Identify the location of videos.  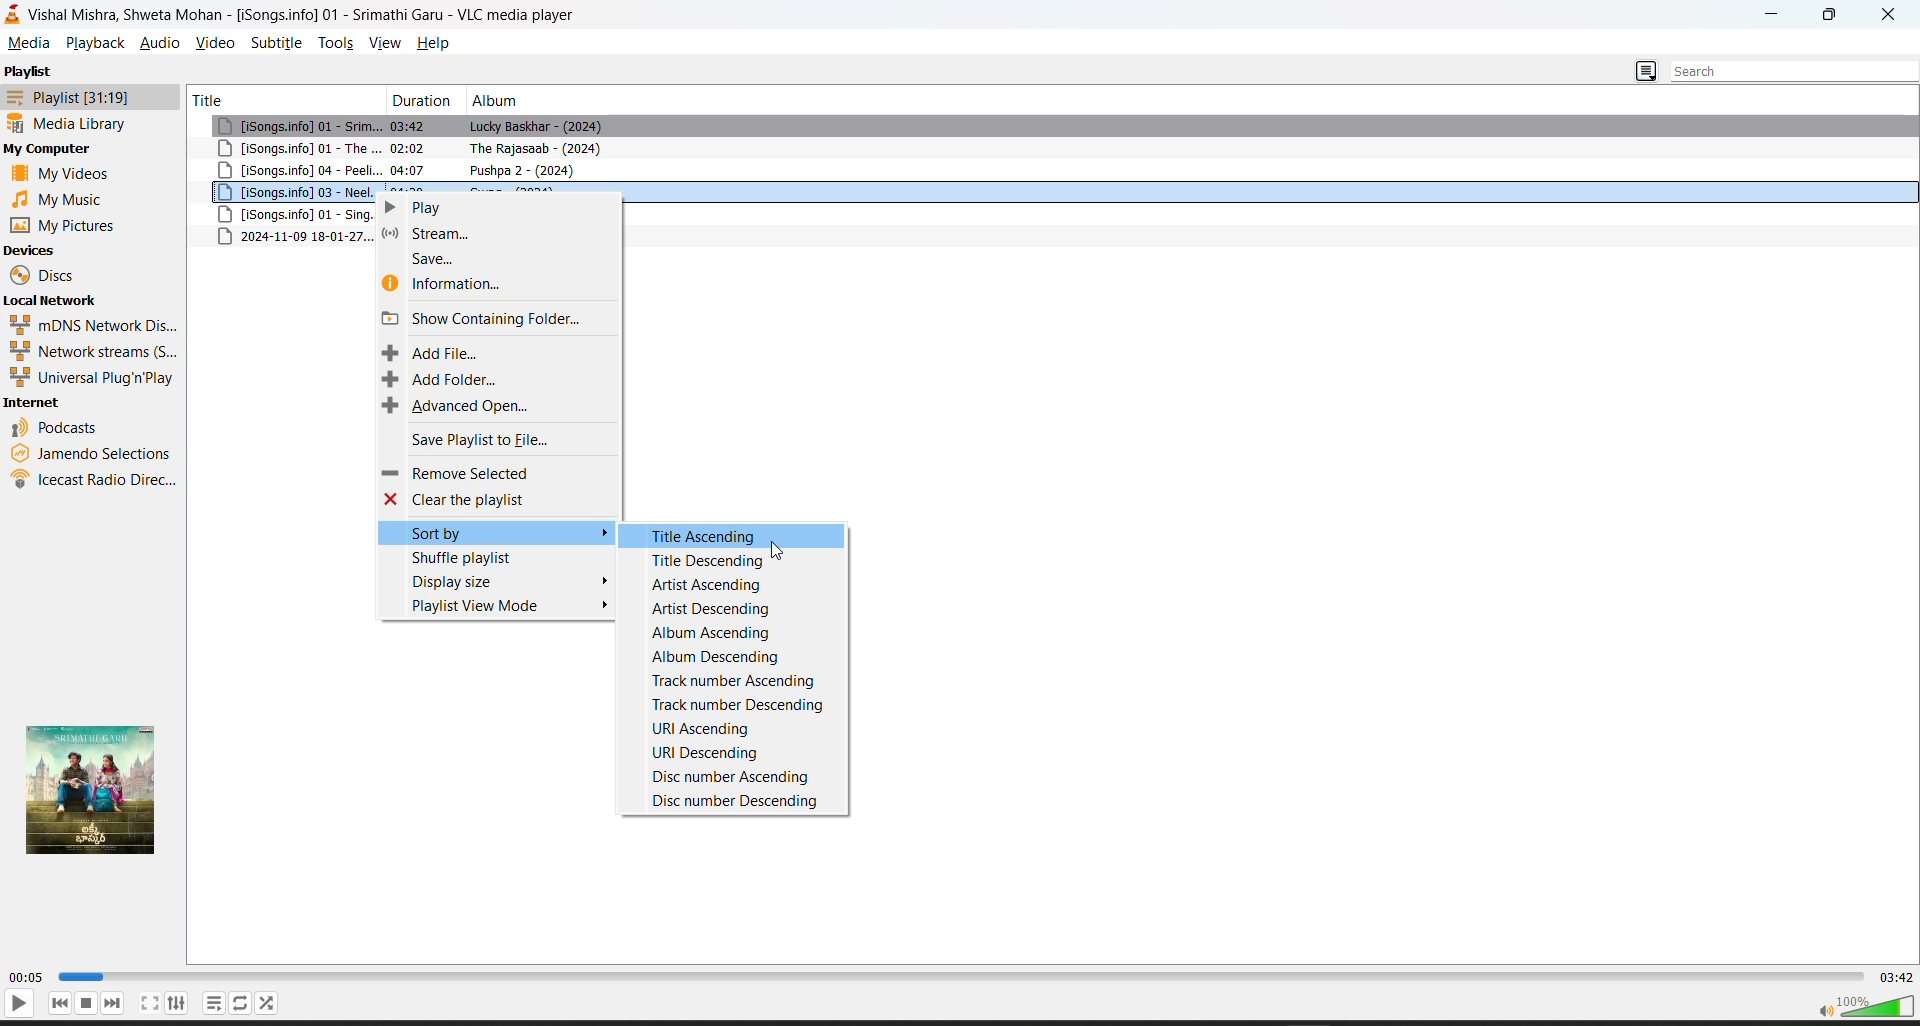
(61, 174).